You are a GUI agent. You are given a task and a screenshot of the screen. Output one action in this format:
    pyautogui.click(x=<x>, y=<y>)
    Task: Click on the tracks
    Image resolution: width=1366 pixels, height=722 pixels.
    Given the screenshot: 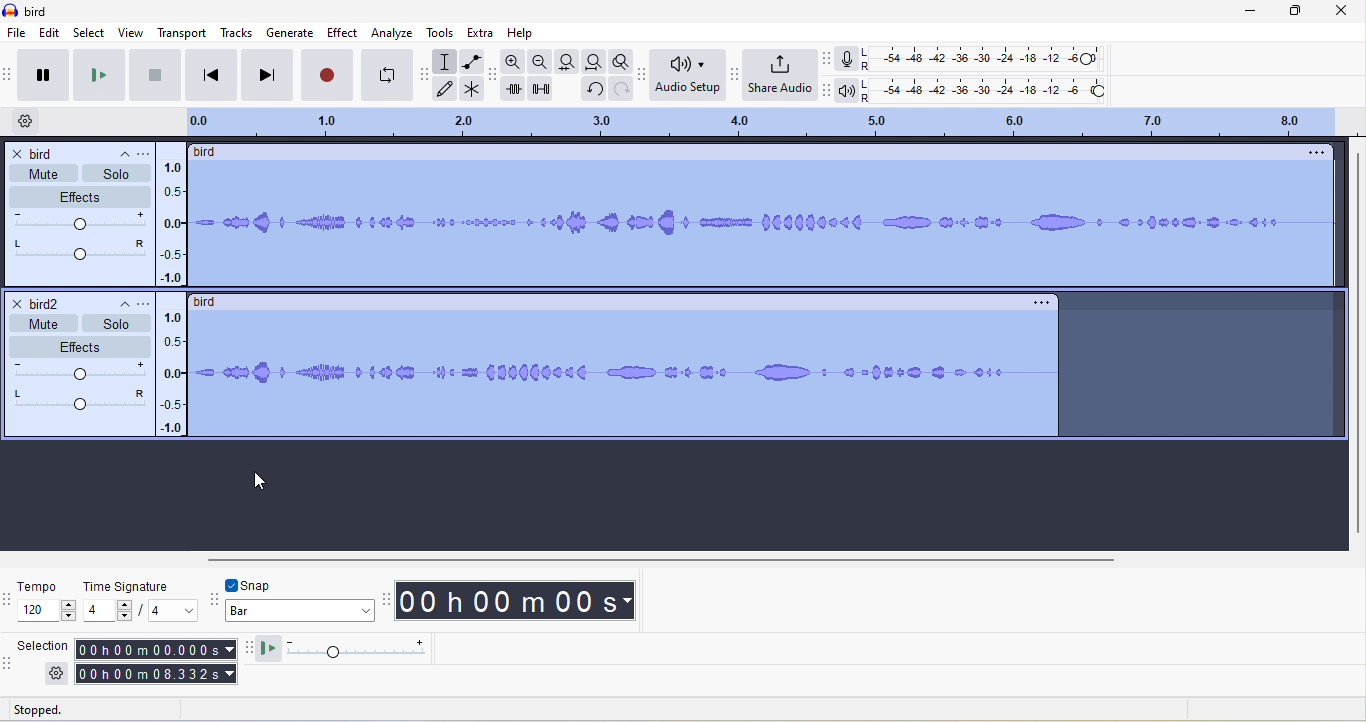 What is the action you would take?
    pyautogui.click(x=237, y=34)
    